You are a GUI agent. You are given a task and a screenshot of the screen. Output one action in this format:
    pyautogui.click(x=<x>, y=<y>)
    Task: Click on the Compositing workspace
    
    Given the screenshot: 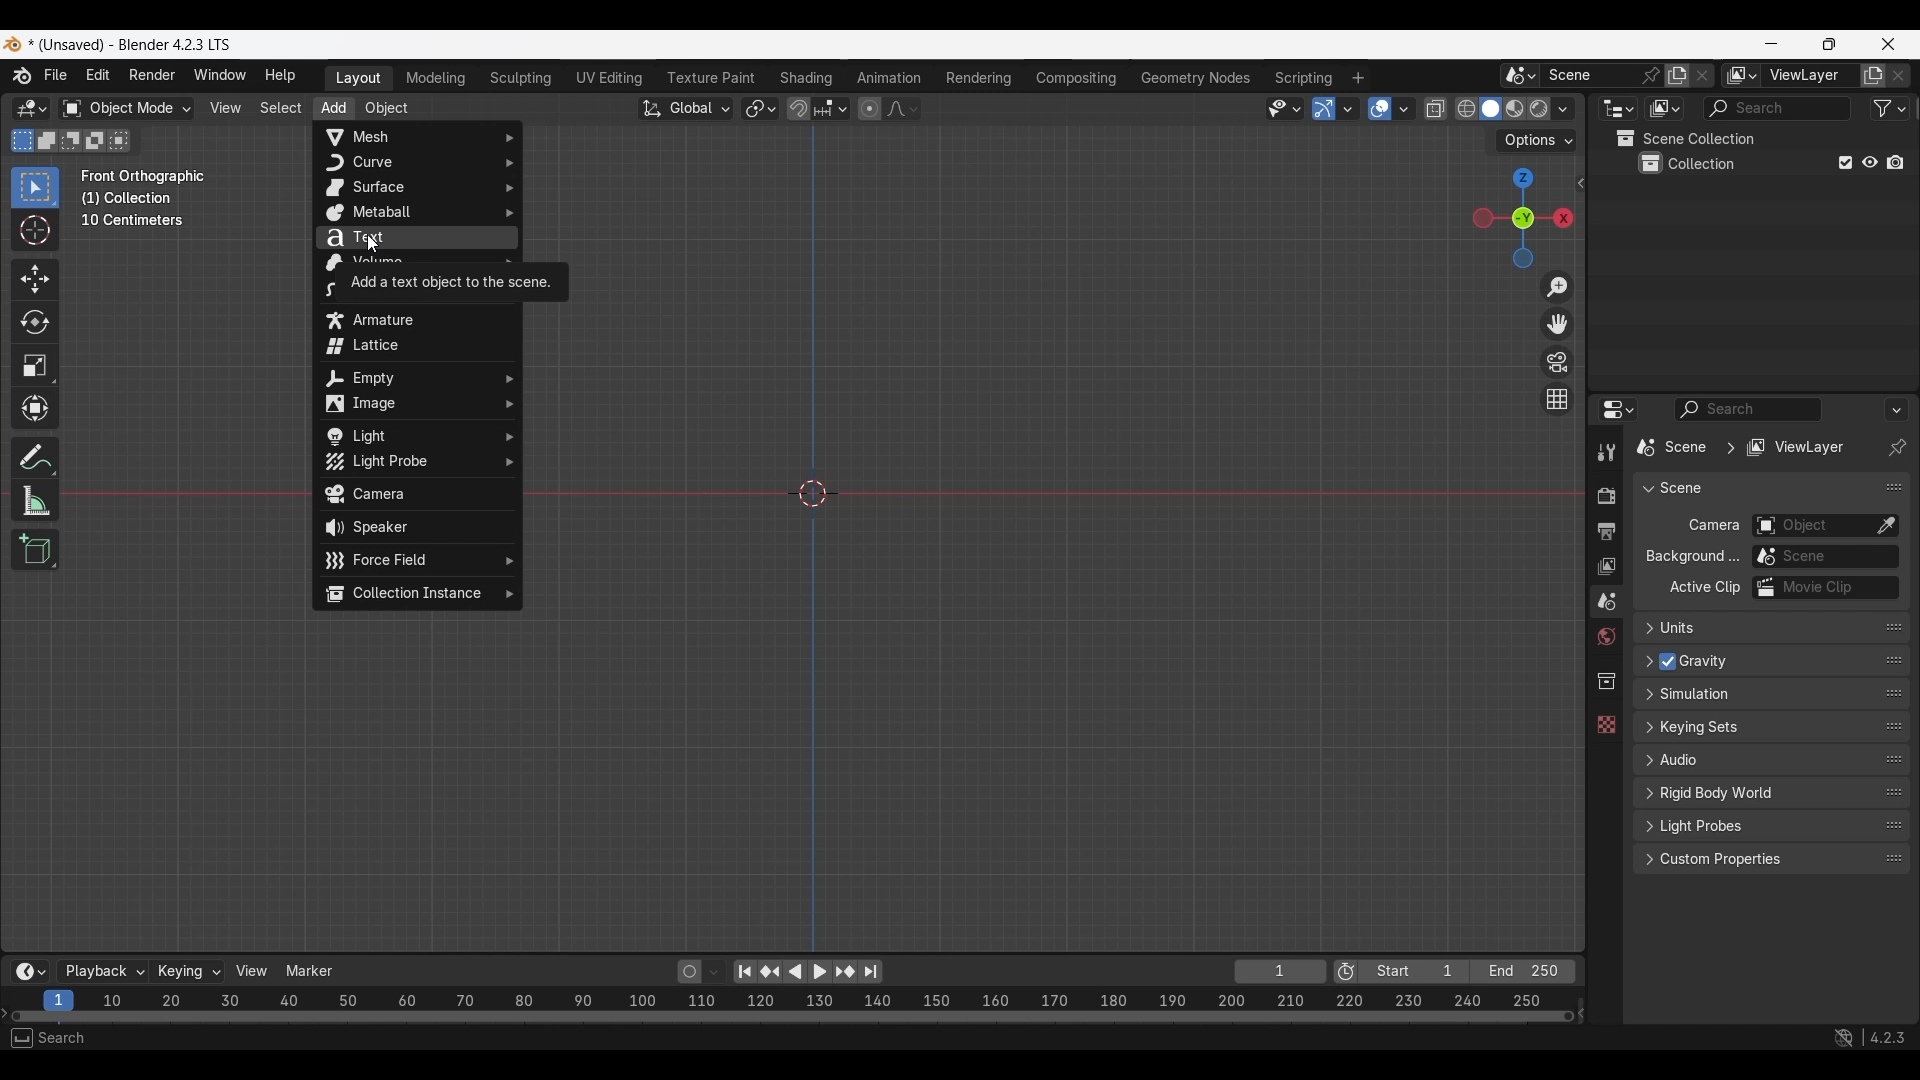 What is the action you would take?
    pyautogui.click(x=1077, y=78)
    